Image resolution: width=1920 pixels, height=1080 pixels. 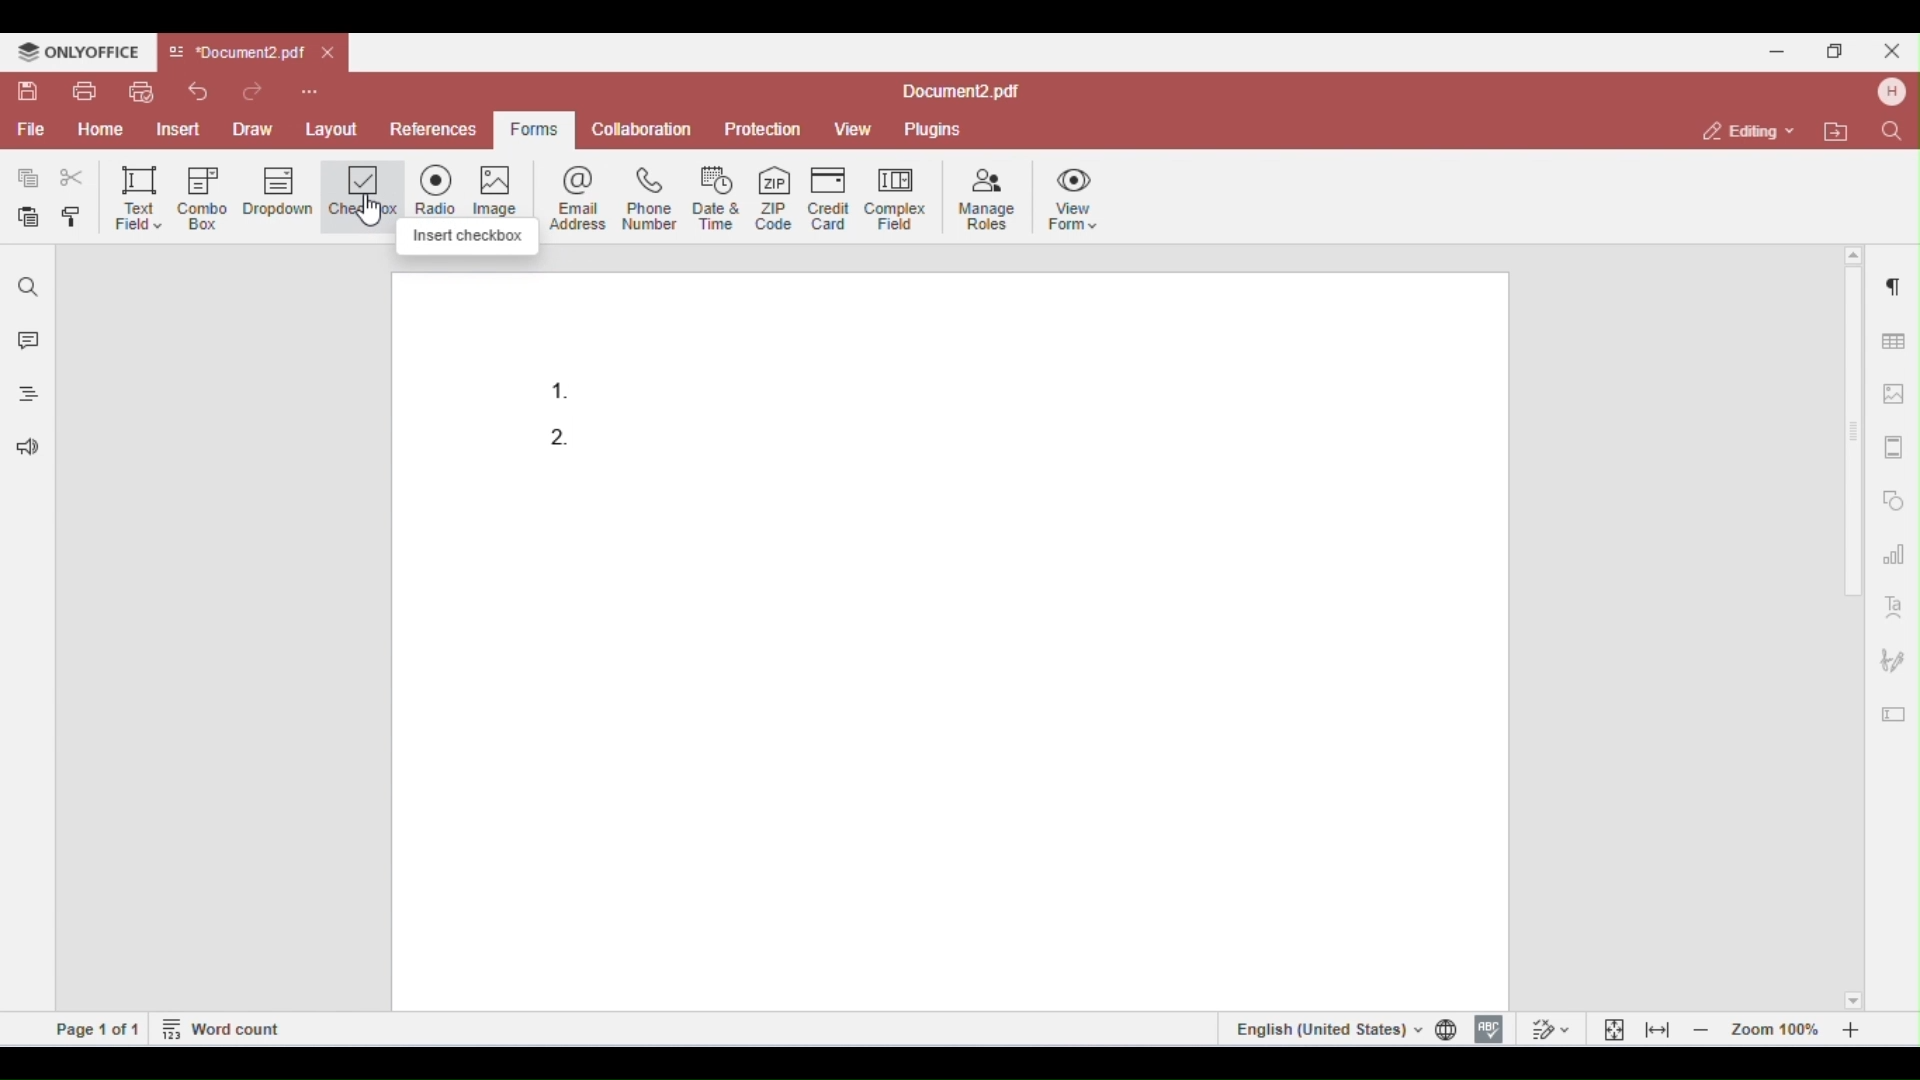 I want to click on date and time, so click(x=718, y=197).